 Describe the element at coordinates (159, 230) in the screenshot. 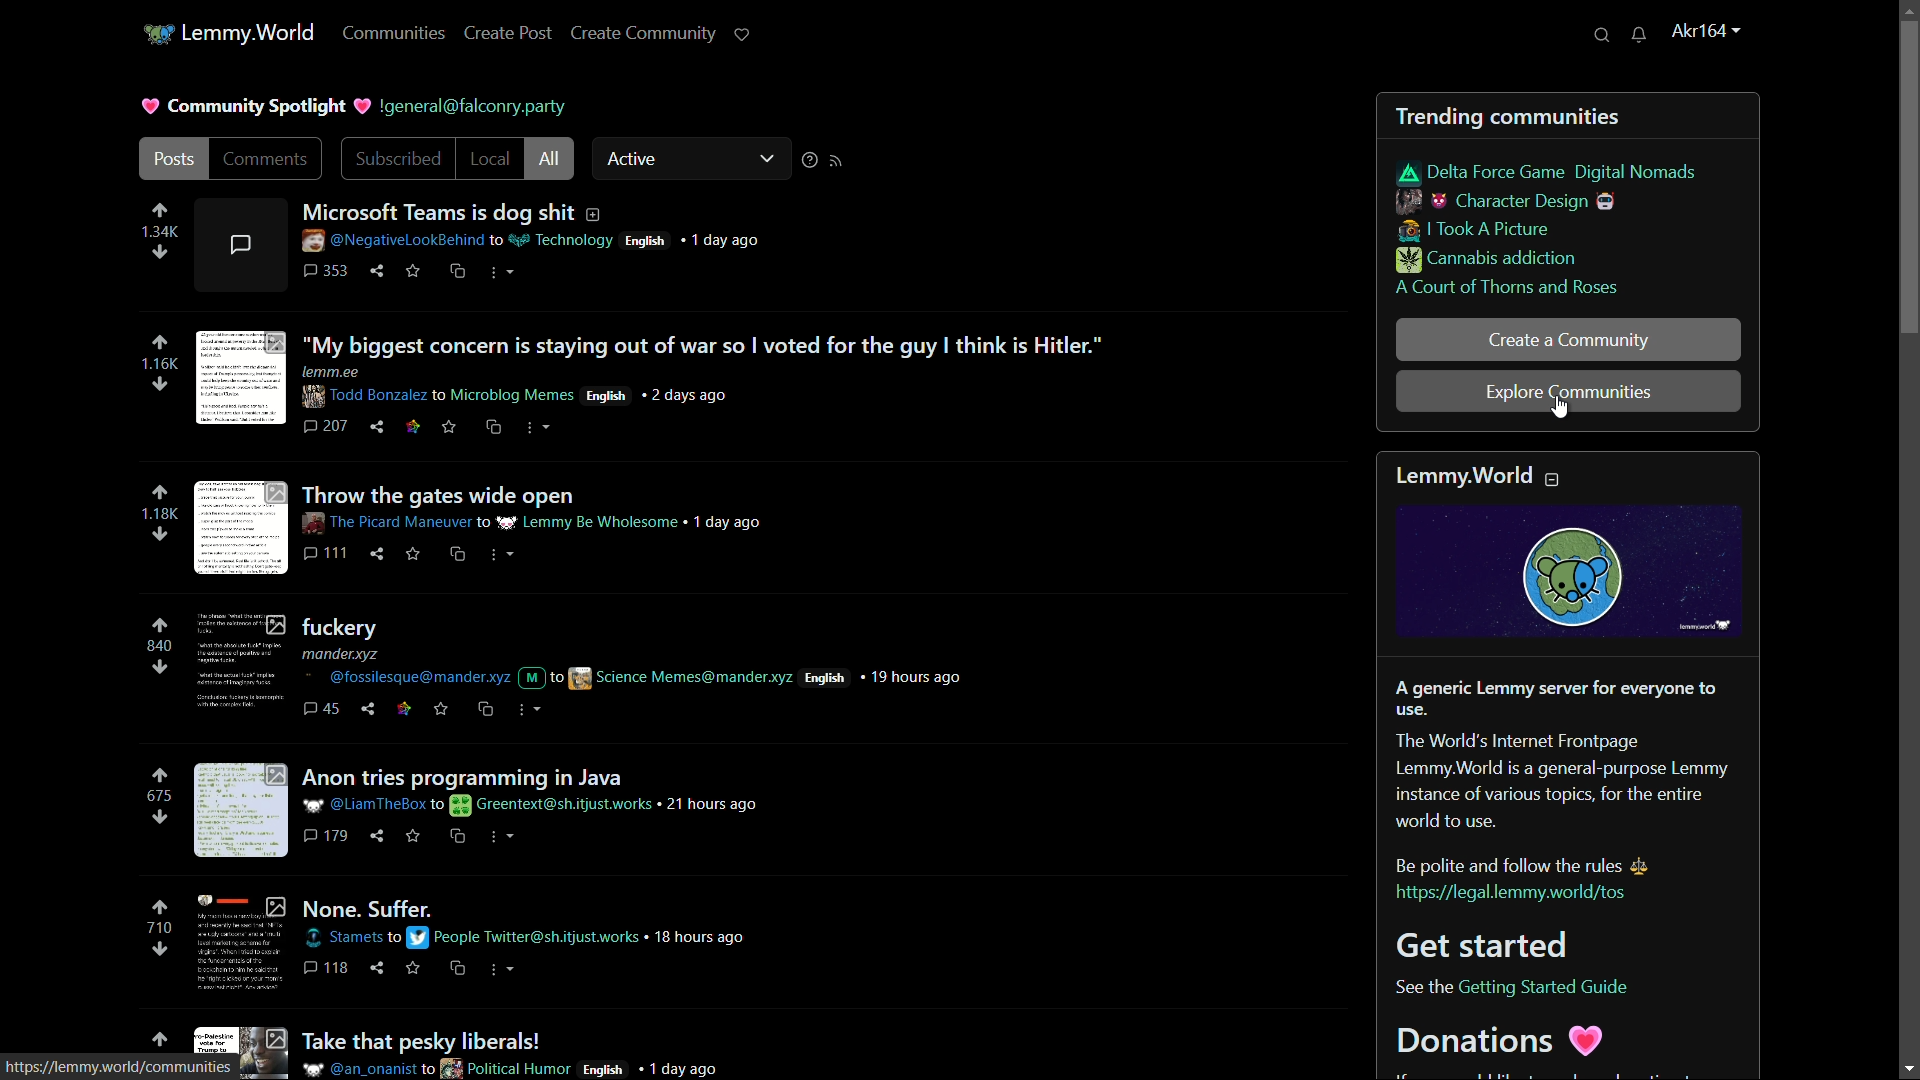

I see `number of votes` at that location.